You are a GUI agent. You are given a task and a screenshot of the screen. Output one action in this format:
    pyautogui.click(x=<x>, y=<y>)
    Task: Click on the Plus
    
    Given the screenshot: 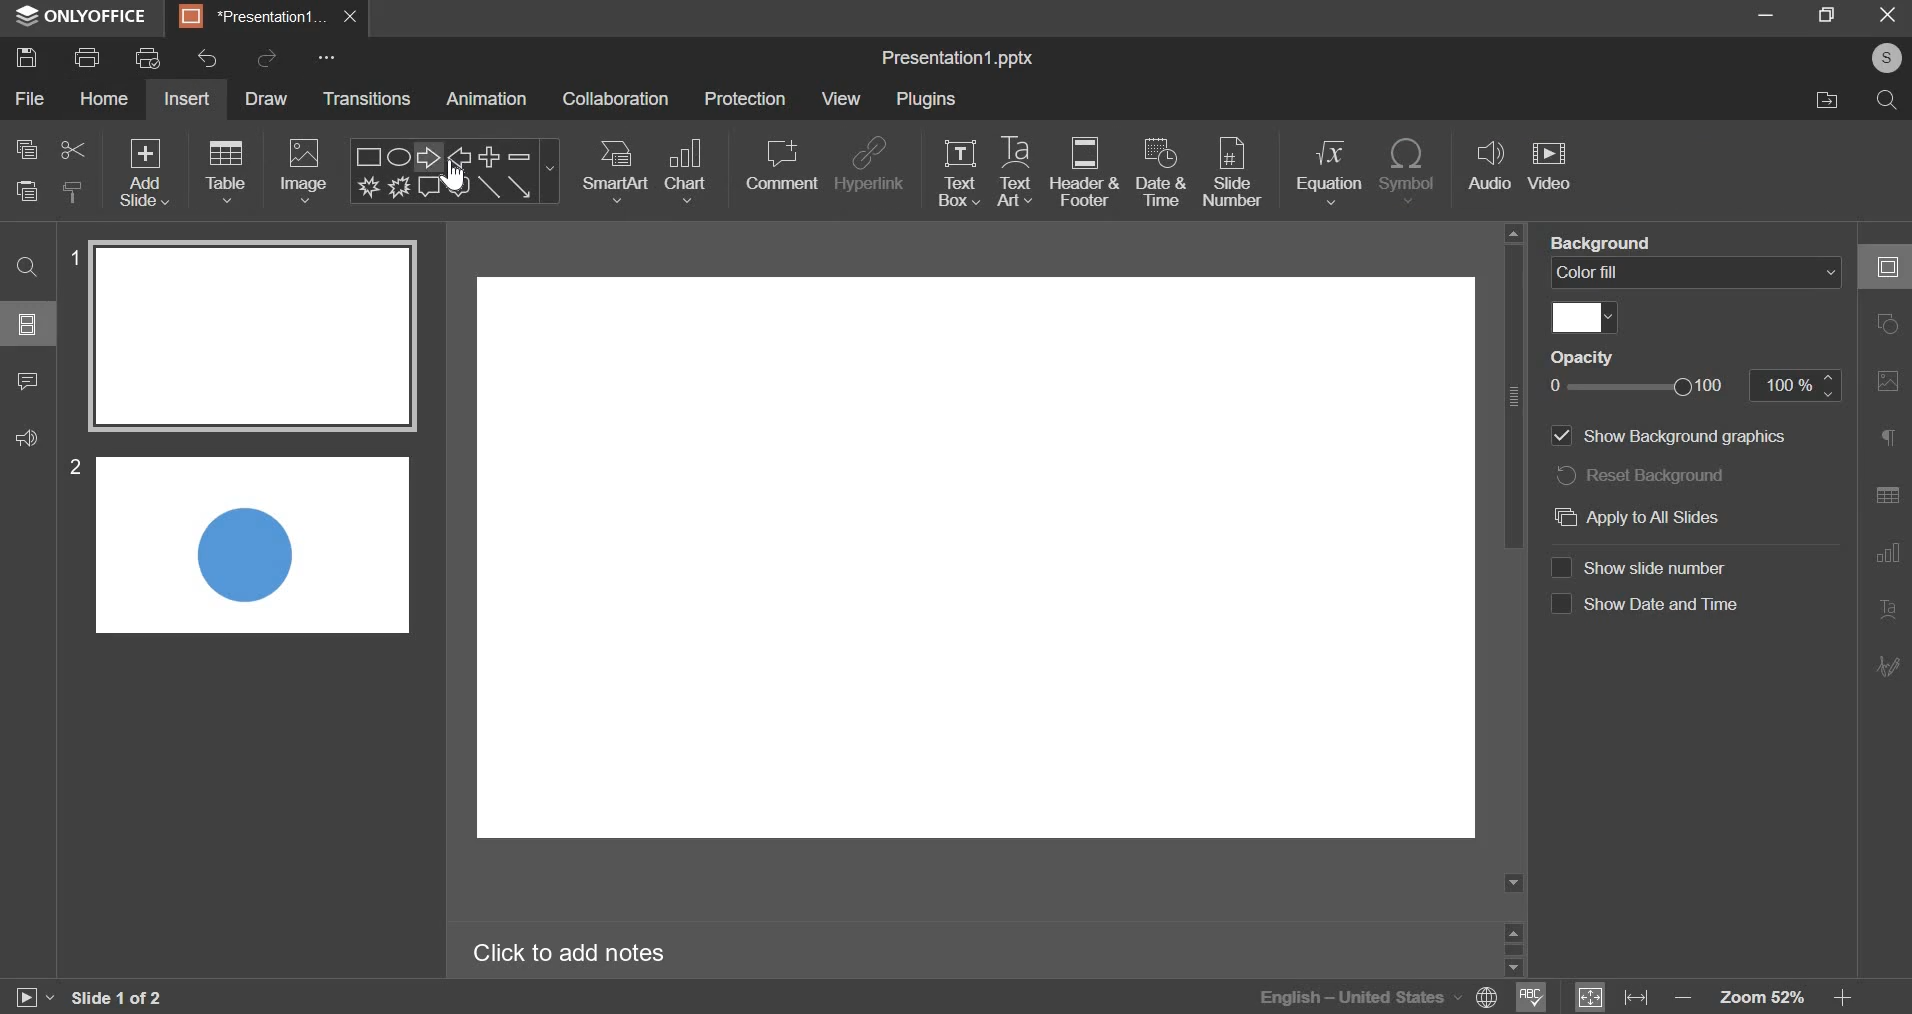 What is the action you would take?
    pyautogui.click(x=490, y=155)
    